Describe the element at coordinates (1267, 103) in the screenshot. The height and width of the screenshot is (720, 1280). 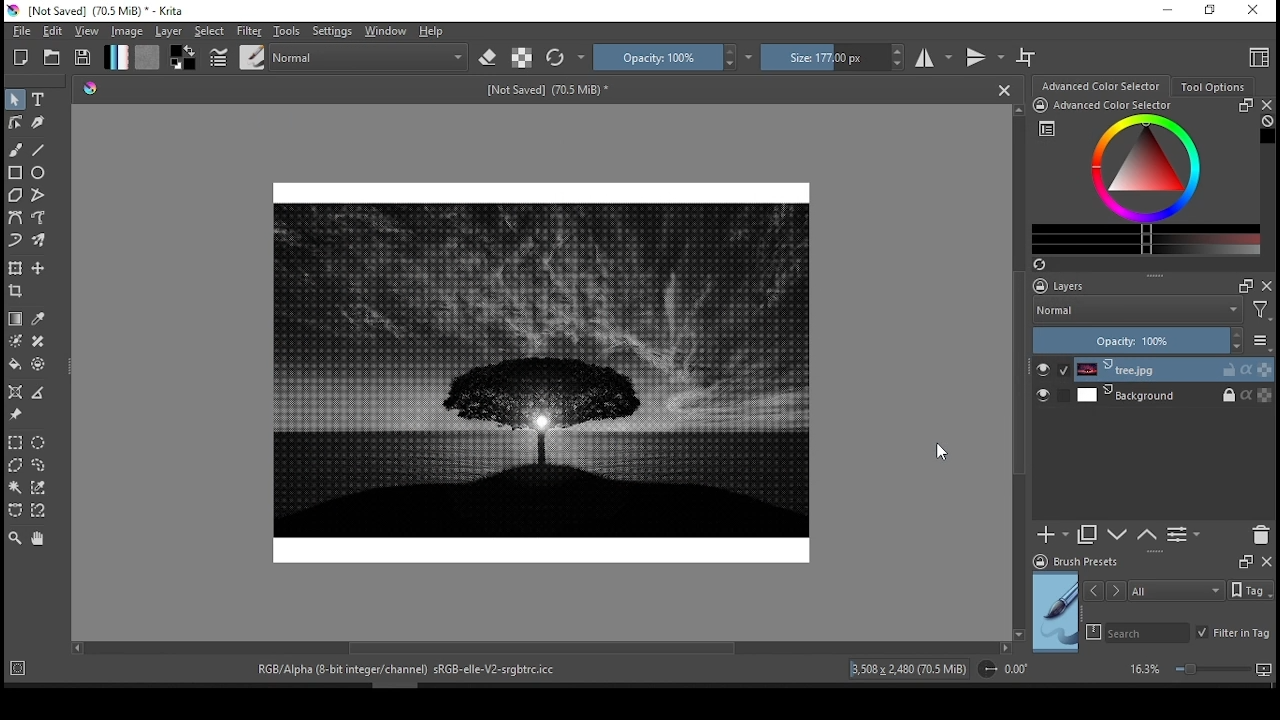
I see `close docker` at that location.